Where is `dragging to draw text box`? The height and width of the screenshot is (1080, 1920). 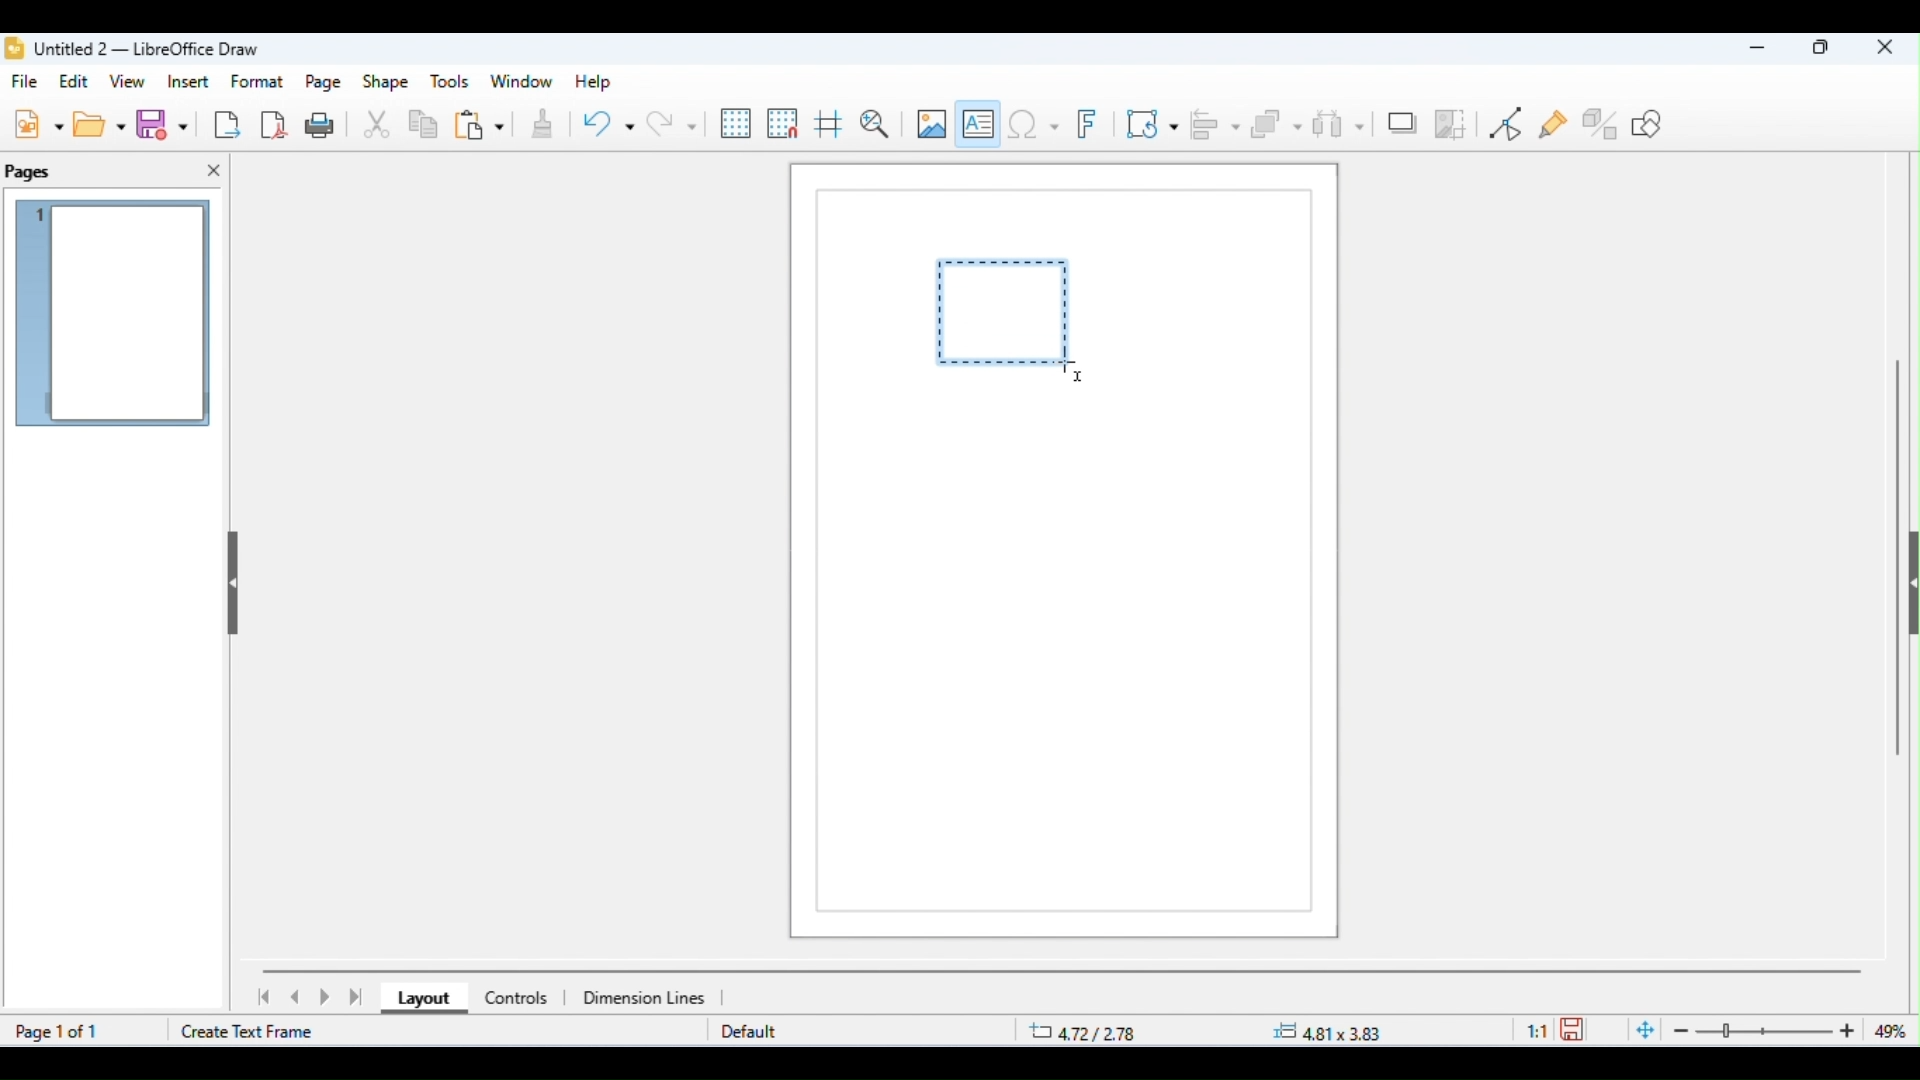 dragging to draw text box is located at coordinates (1012, 323).